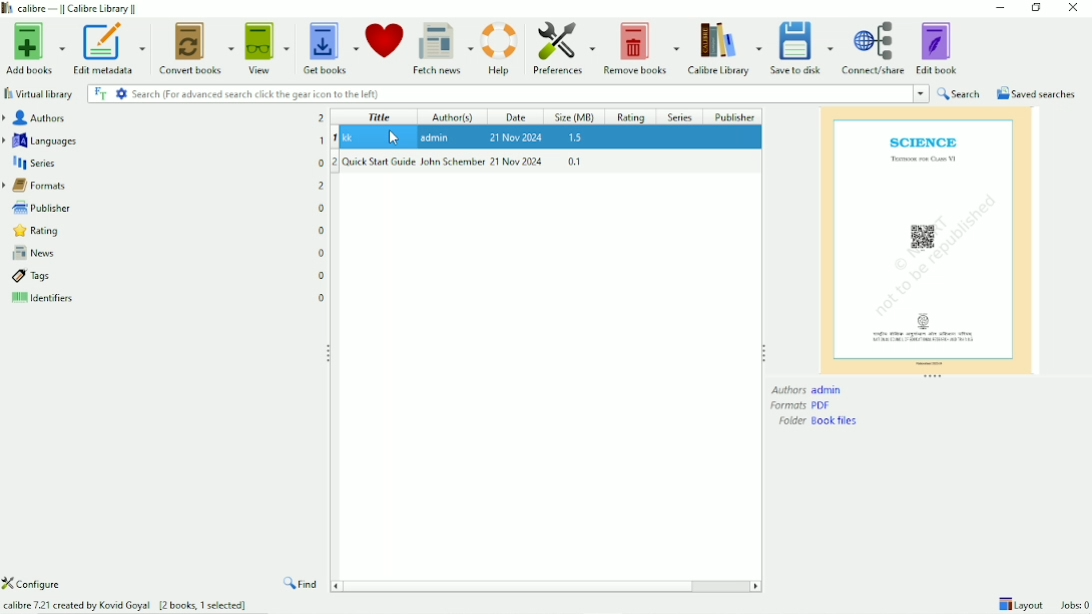 The height and width of the screenshot is (614, 1092). What do you see at coordinates (820, 421) in the screenshot?
I see `Folder` at bounding box center [820, 421].